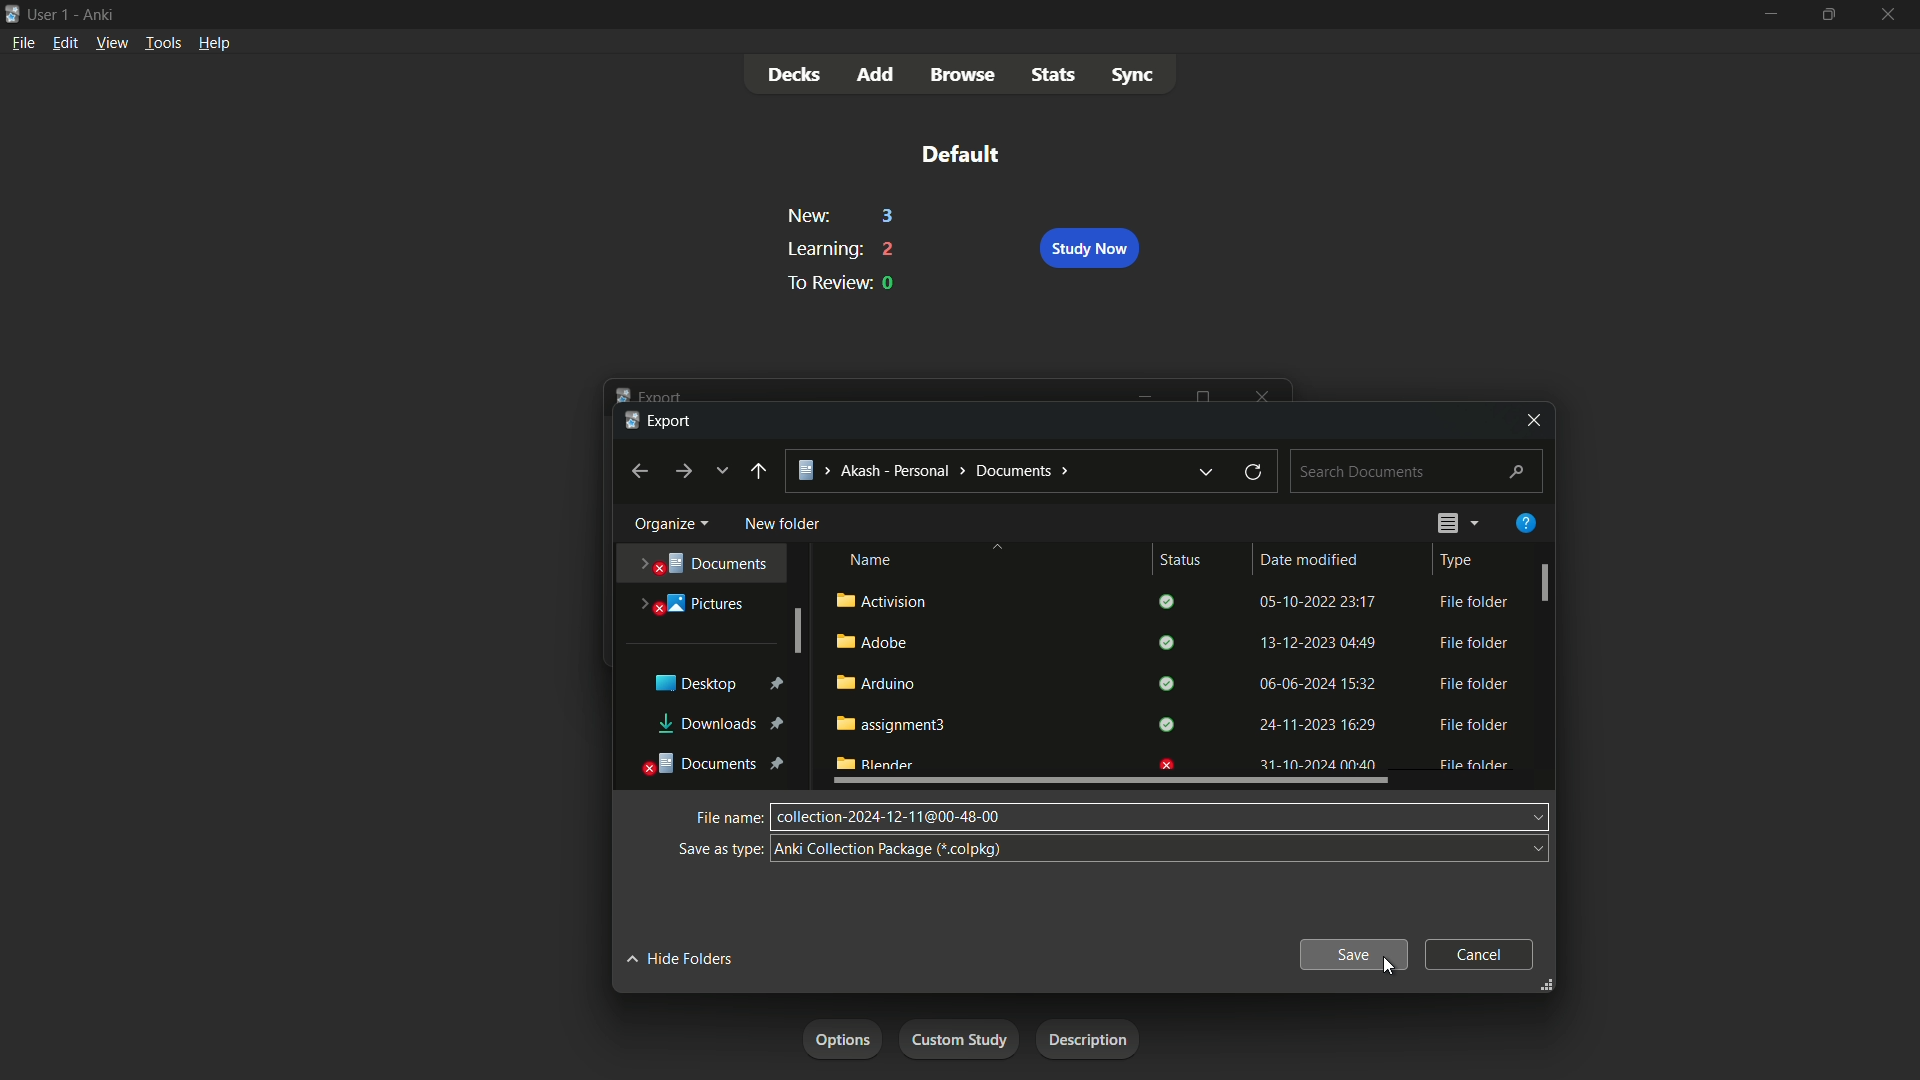 The height and width of the screenshot is (1080, 1920). I want to click on add, so click(877, 76).